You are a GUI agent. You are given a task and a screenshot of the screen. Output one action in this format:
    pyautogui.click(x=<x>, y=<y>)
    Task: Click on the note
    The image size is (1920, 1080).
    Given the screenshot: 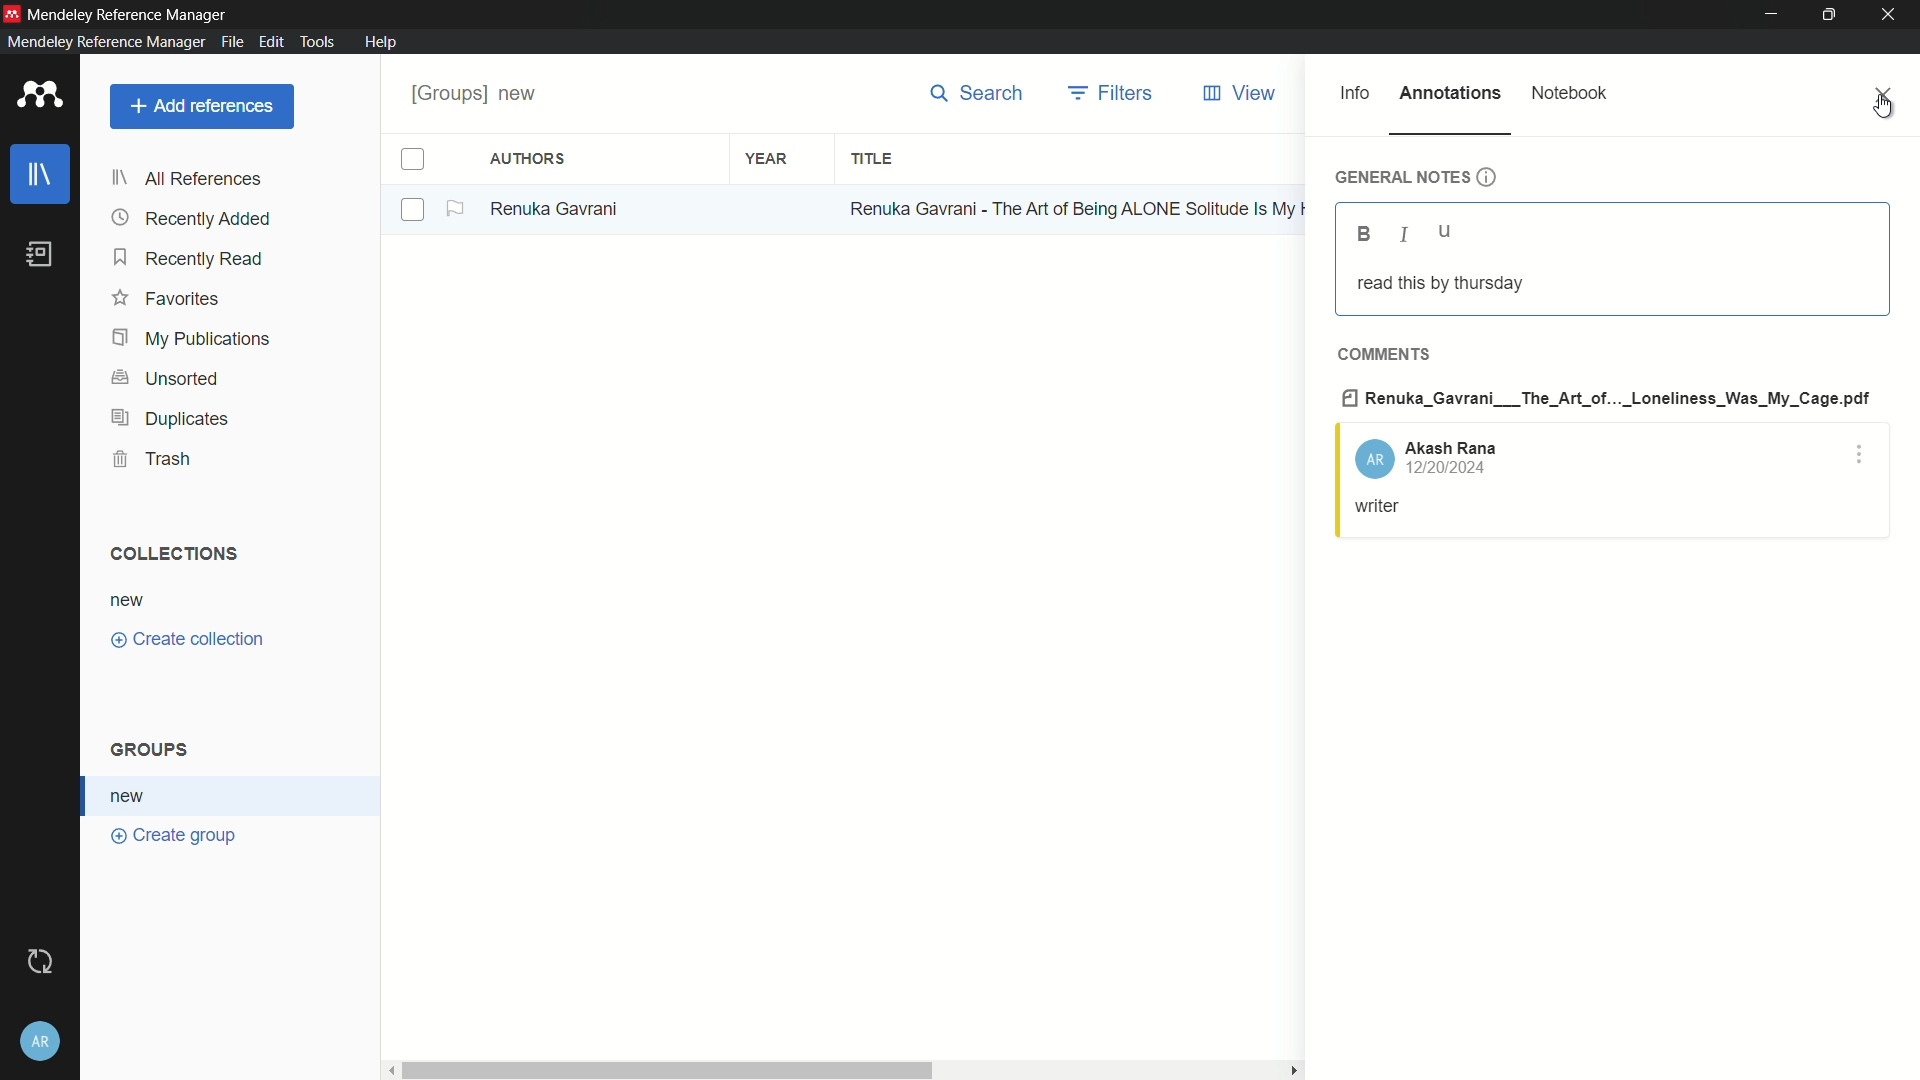 What is the action you would take?
    pyautogui.click(x=1380, y=508)
    